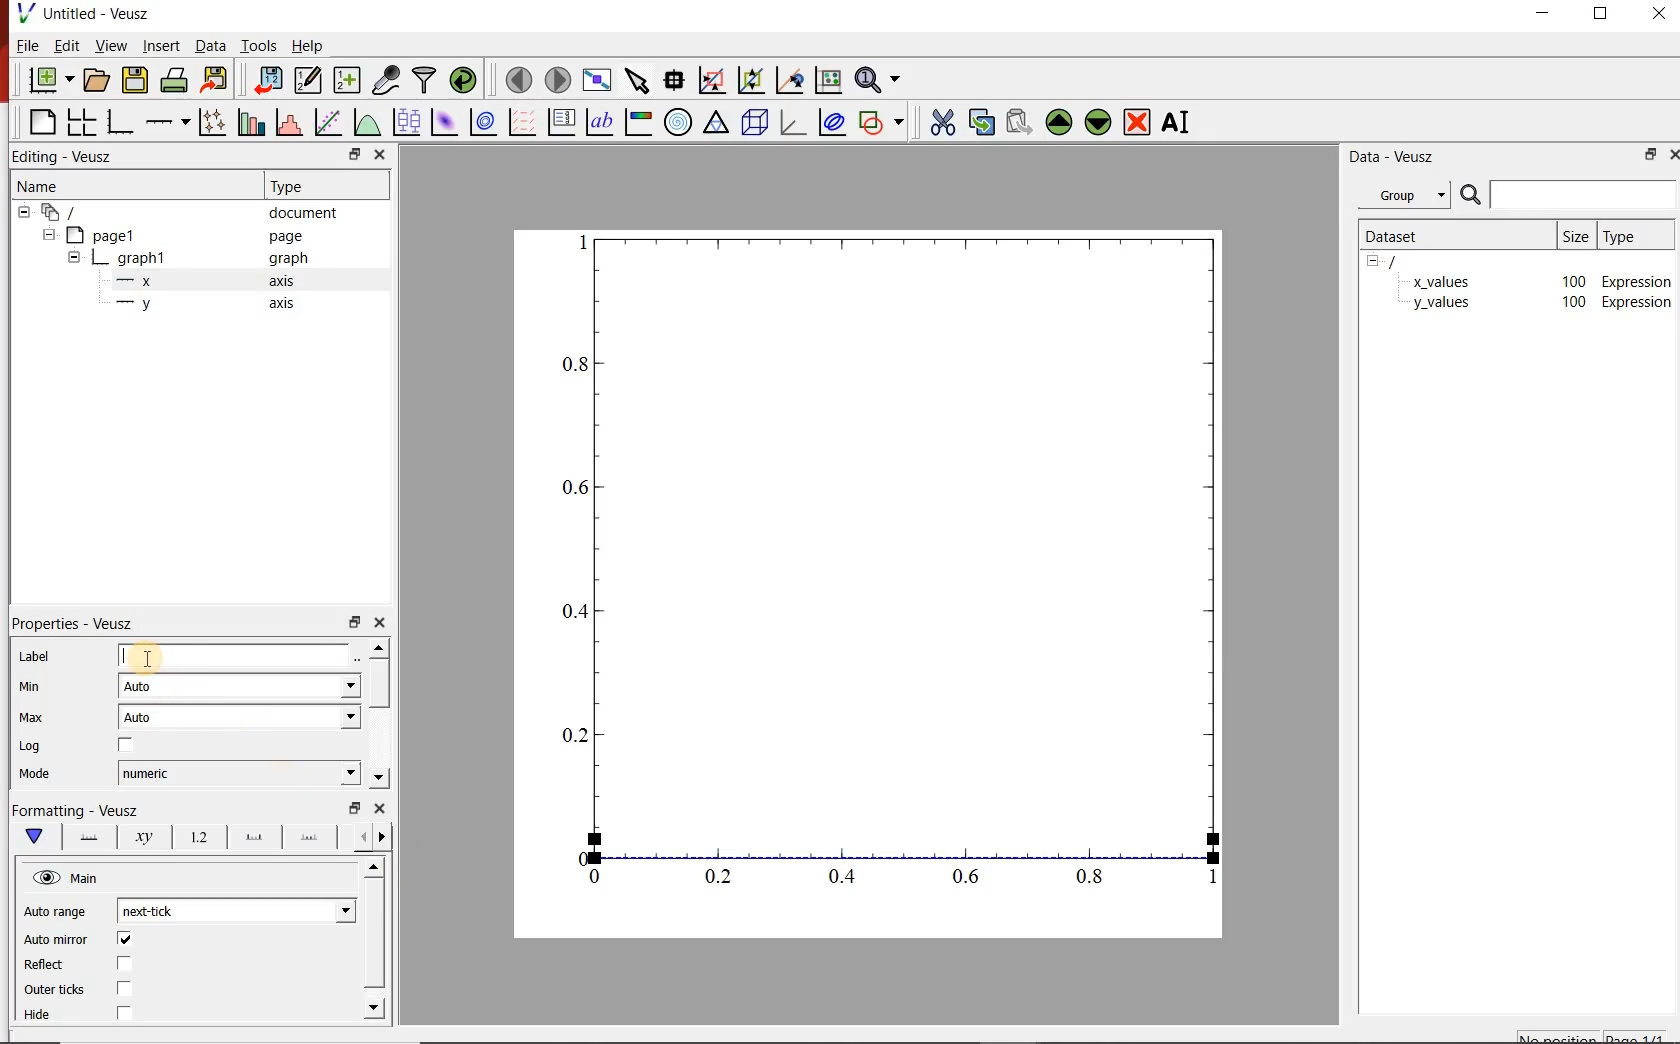 The image size is (1680, 1044). What do you see at coordinates (126, 988) in the screenshot?
I see `checkbox` at bounding box center [126, 988].